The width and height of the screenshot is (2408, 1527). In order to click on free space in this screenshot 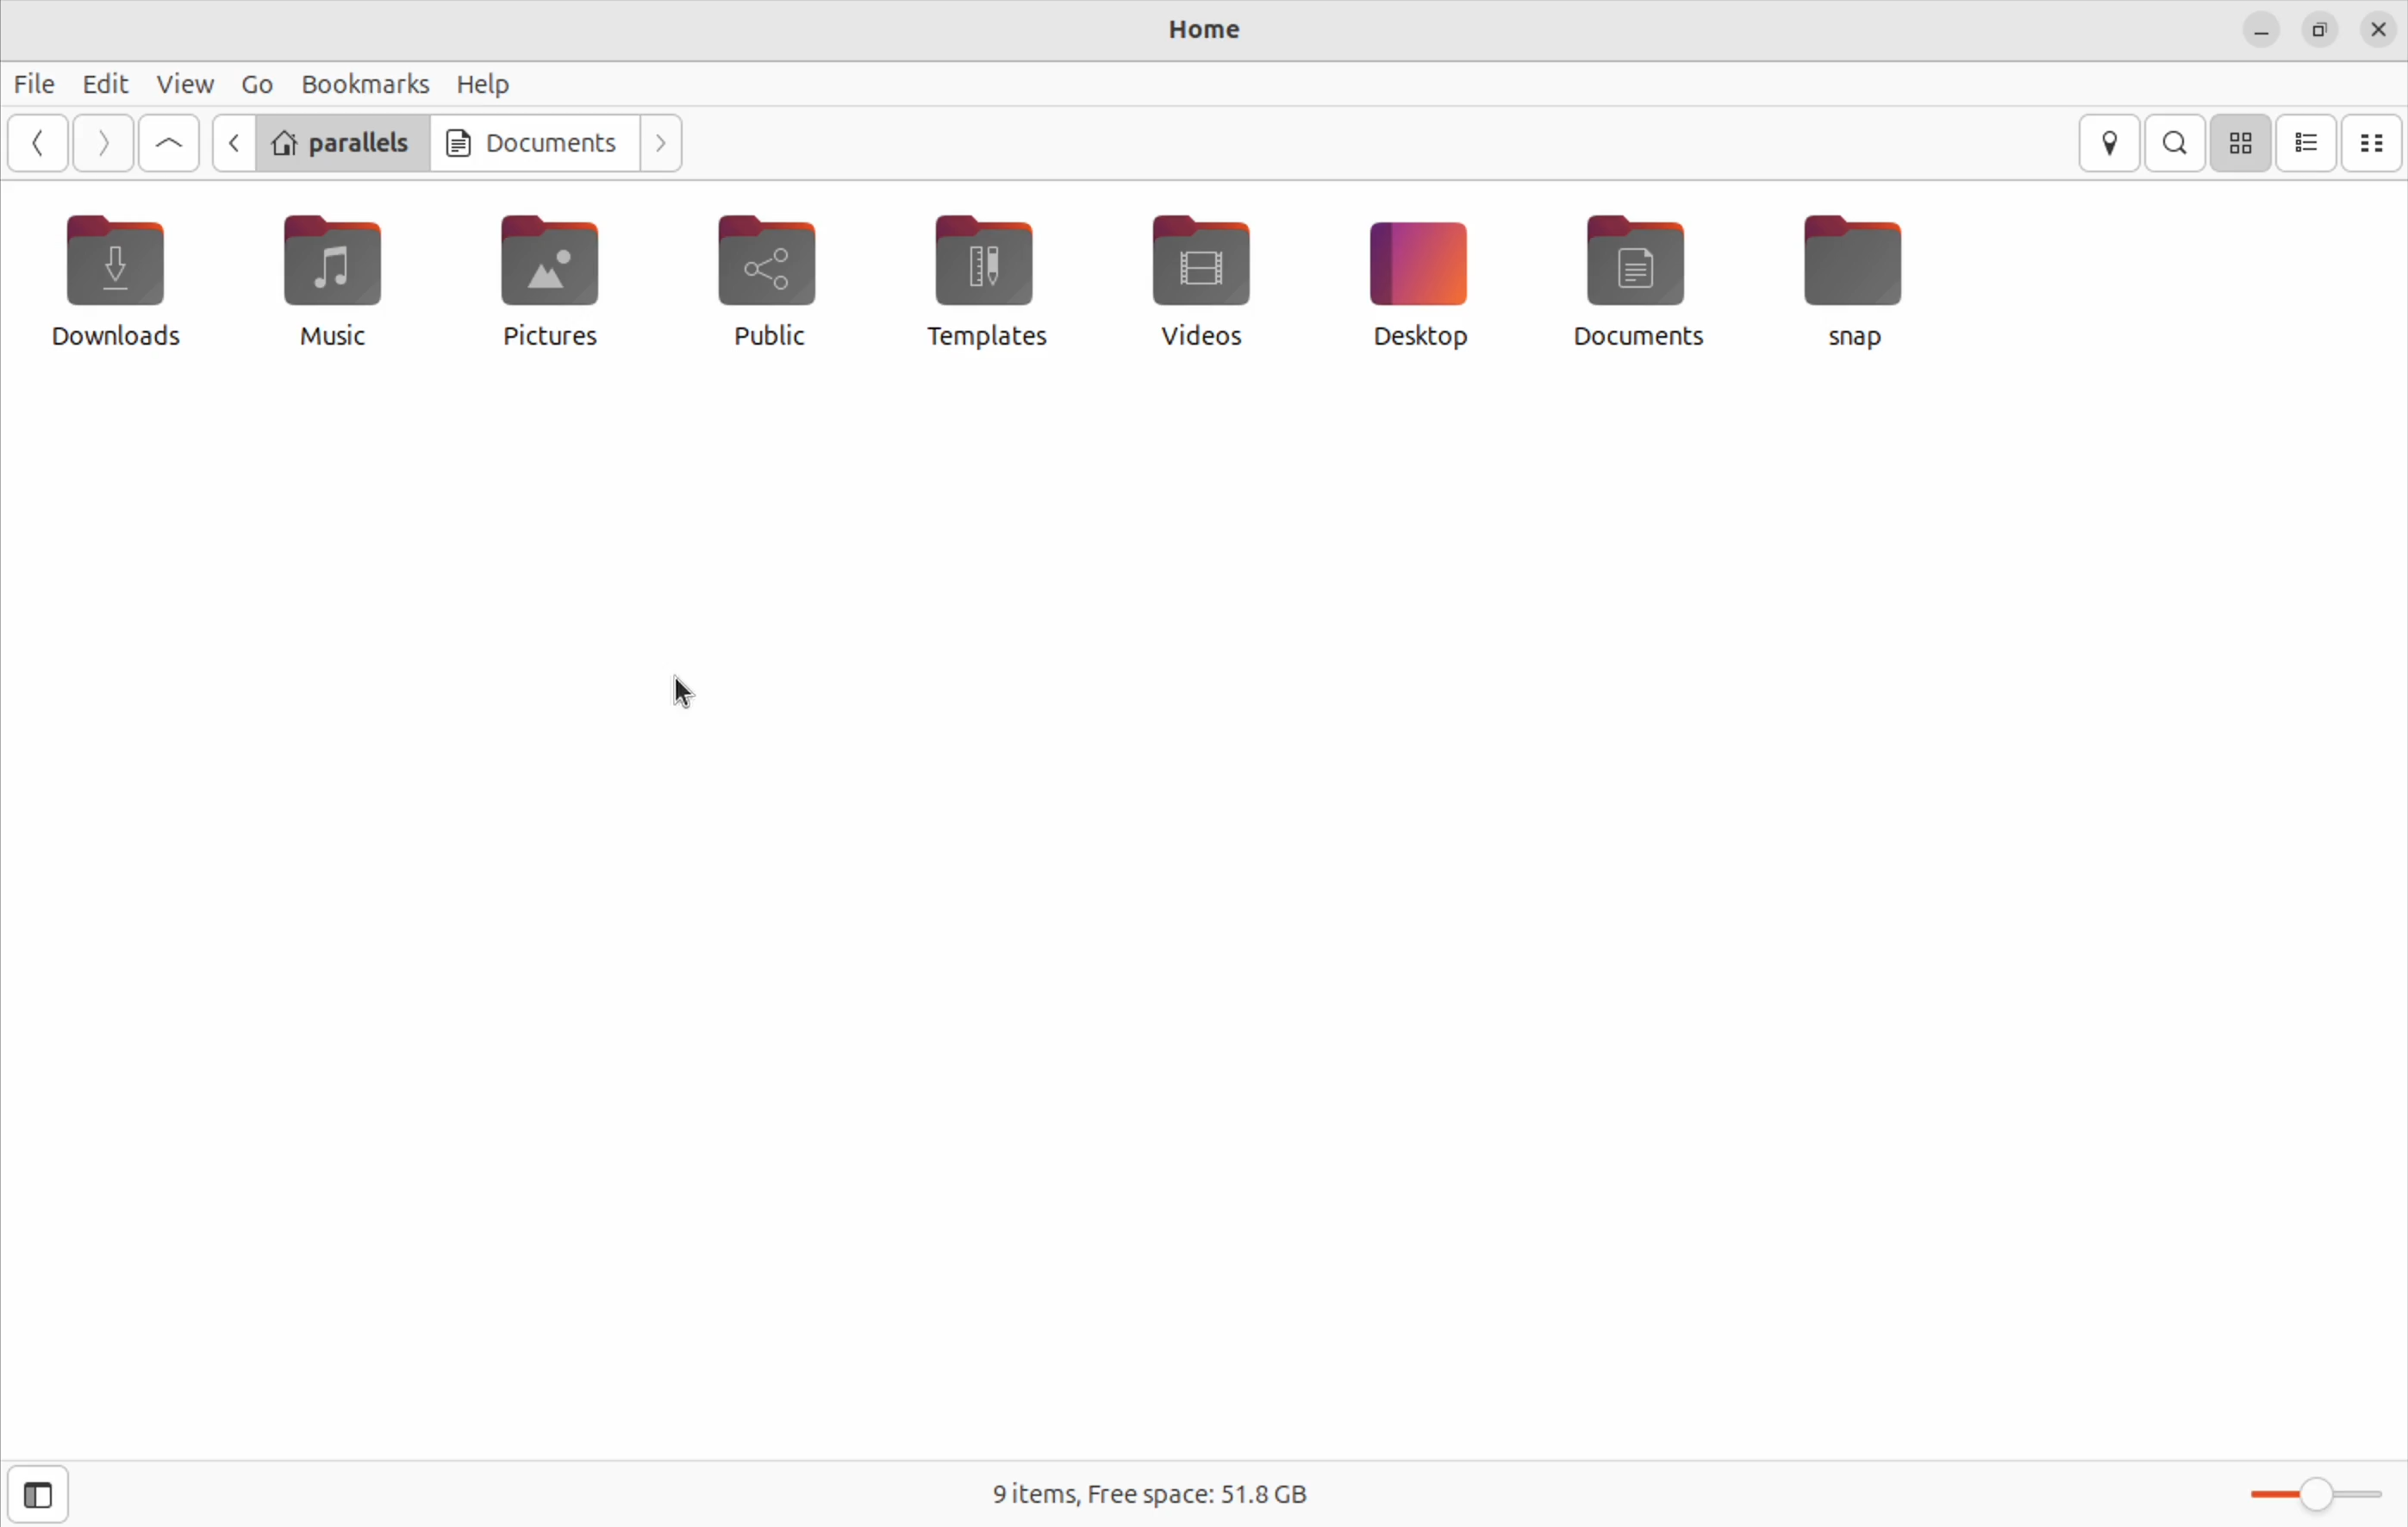, I will do `click(1143, 1494)`.